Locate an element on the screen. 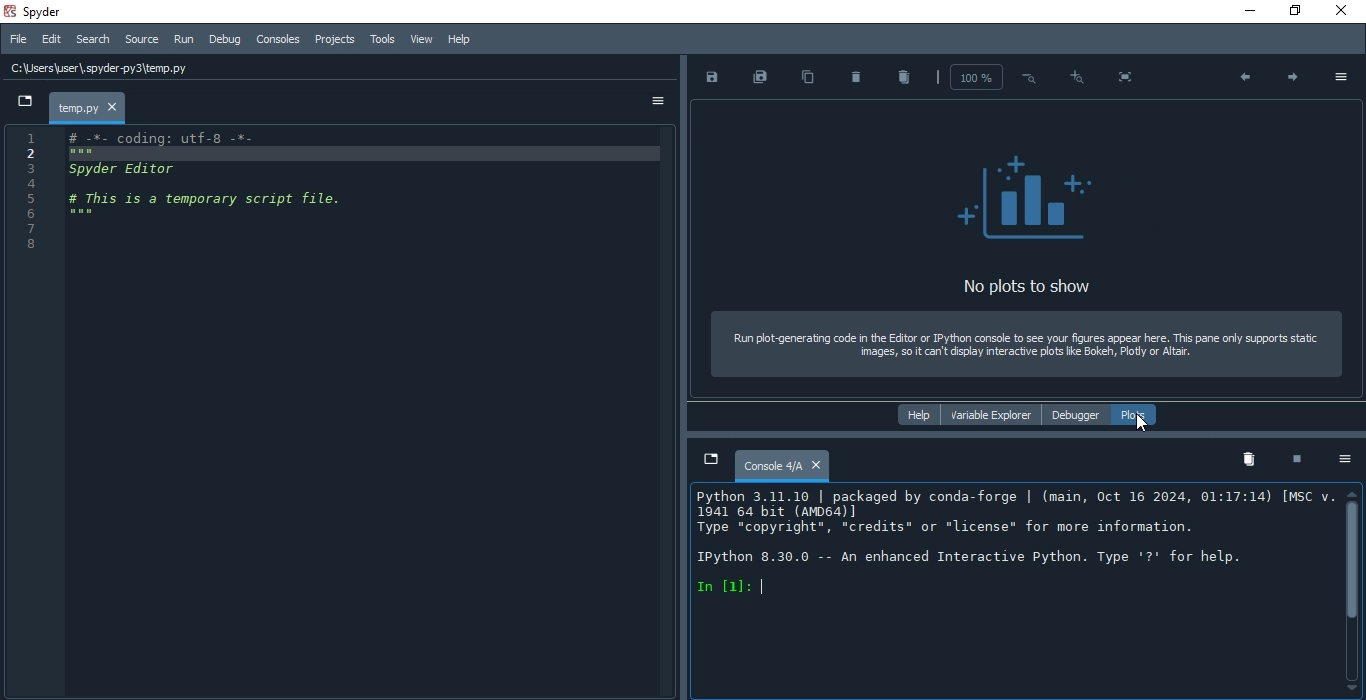 This screenshot has width=1366, height=700. No plots to show is located at coordinates (1019, 285).